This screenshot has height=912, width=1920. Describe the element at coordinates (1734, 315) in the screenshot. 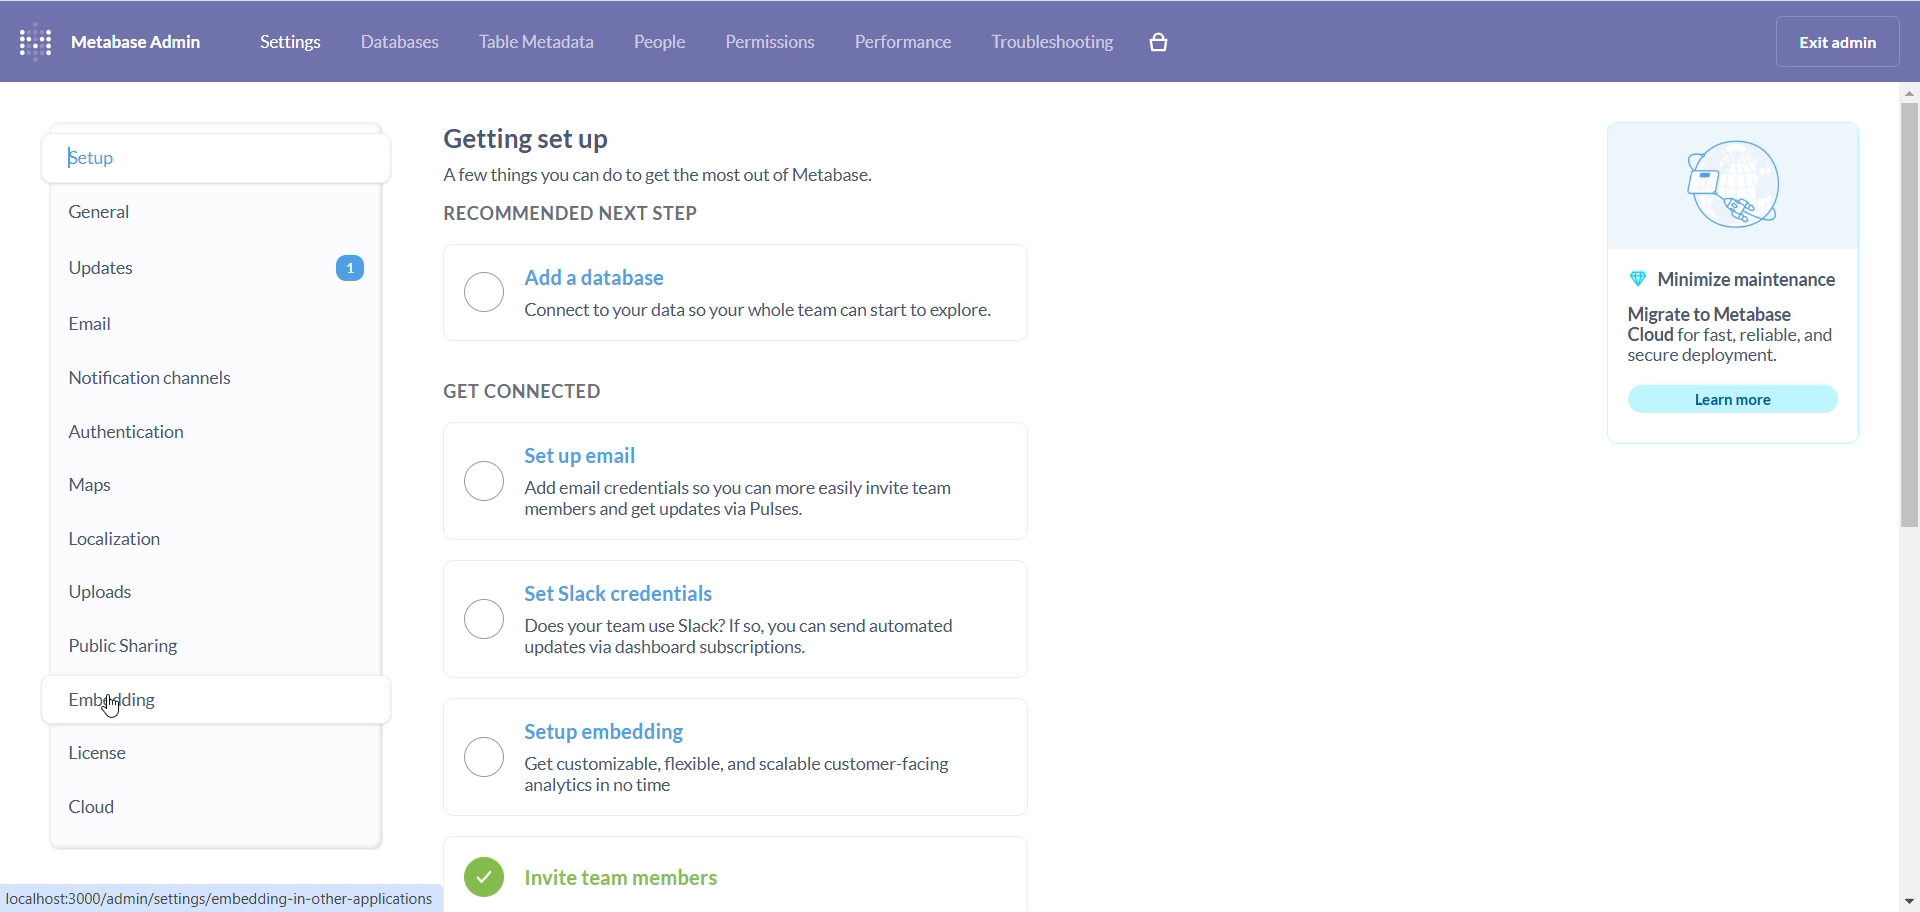

I see ` Minimize maintenanceMigrate to MetabaseCloud for fast, reliable, andsecure deployment.` at that location.